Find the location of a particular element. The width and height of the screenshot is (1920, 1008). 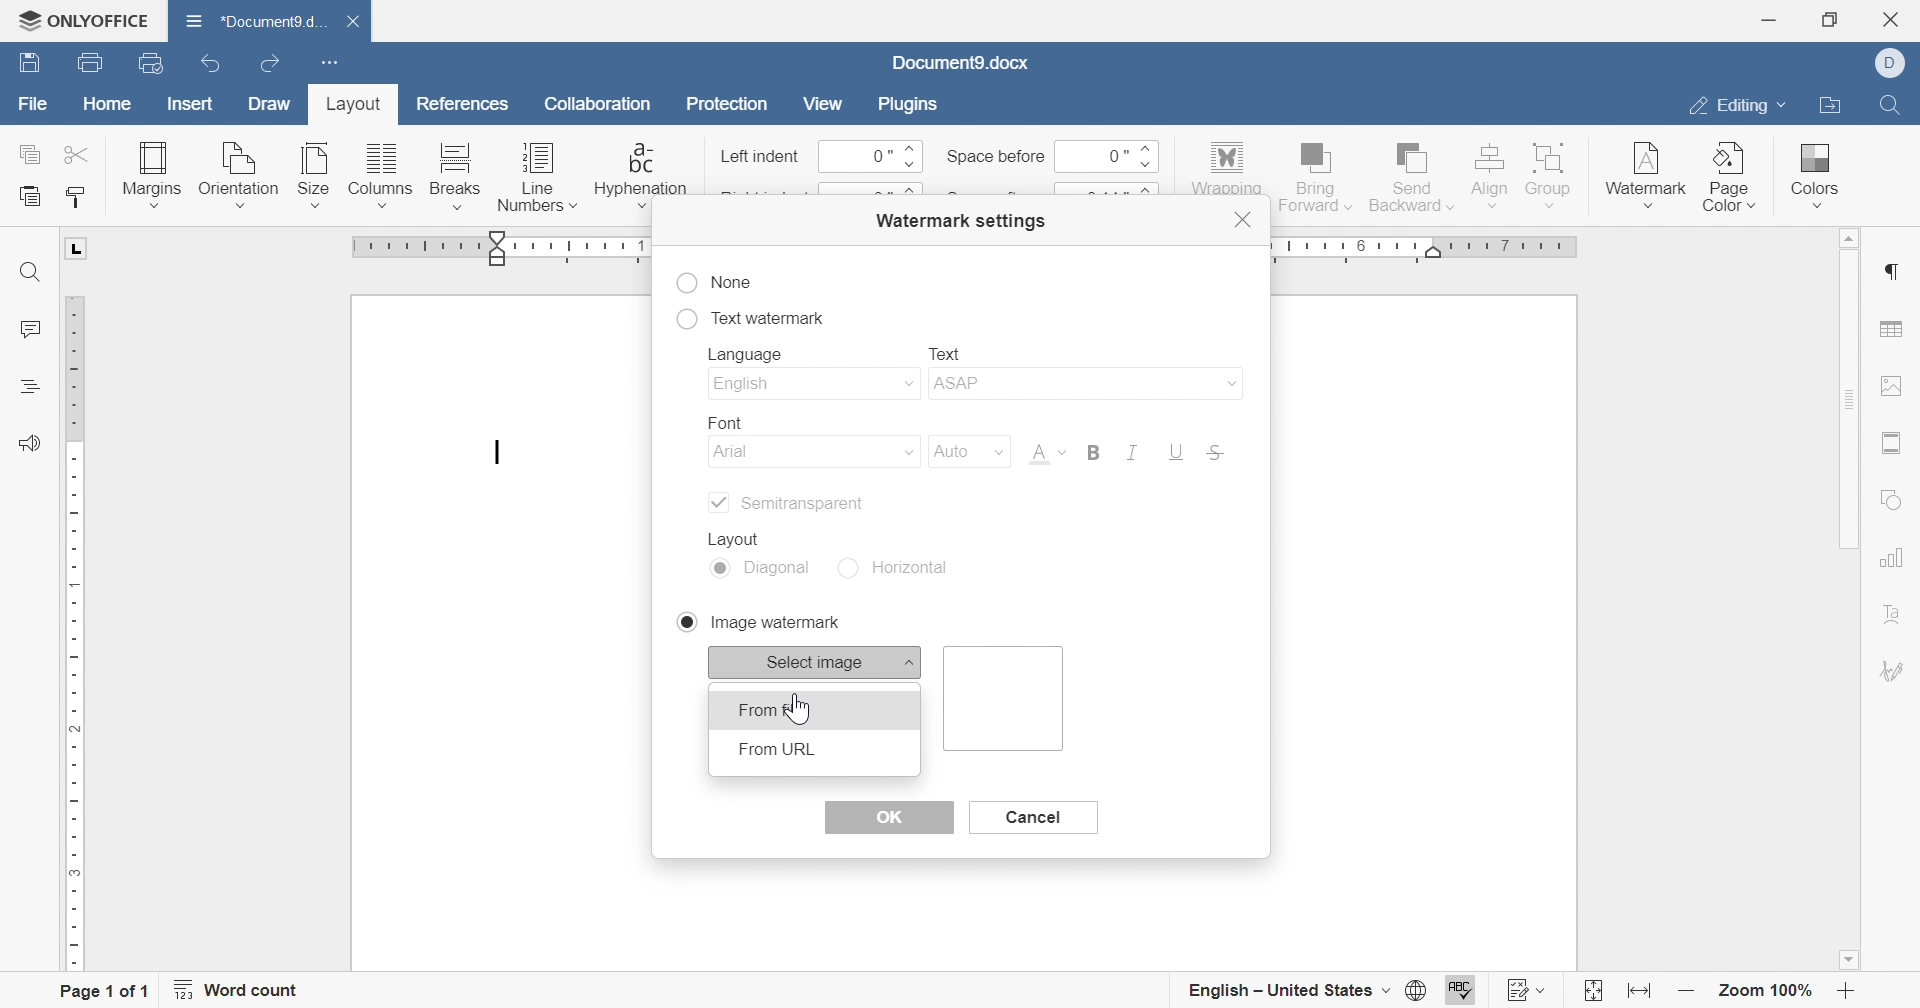

cursor is located at coordinates (813, 710).